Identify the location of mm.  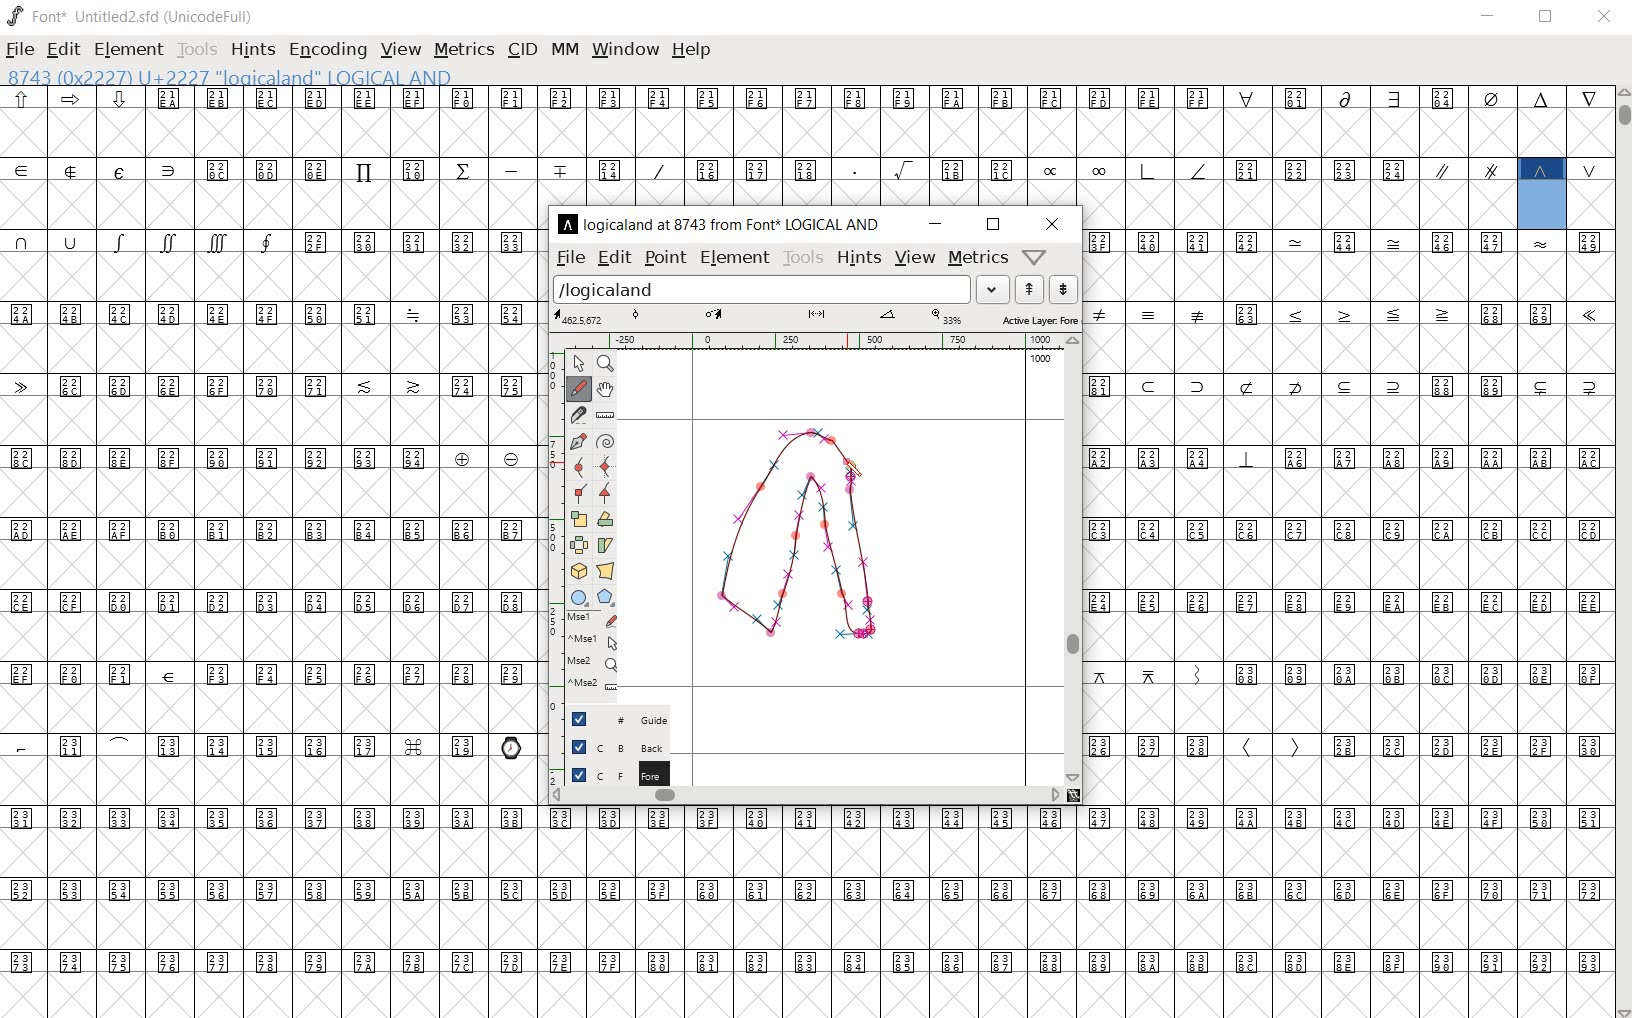
(564, 47).